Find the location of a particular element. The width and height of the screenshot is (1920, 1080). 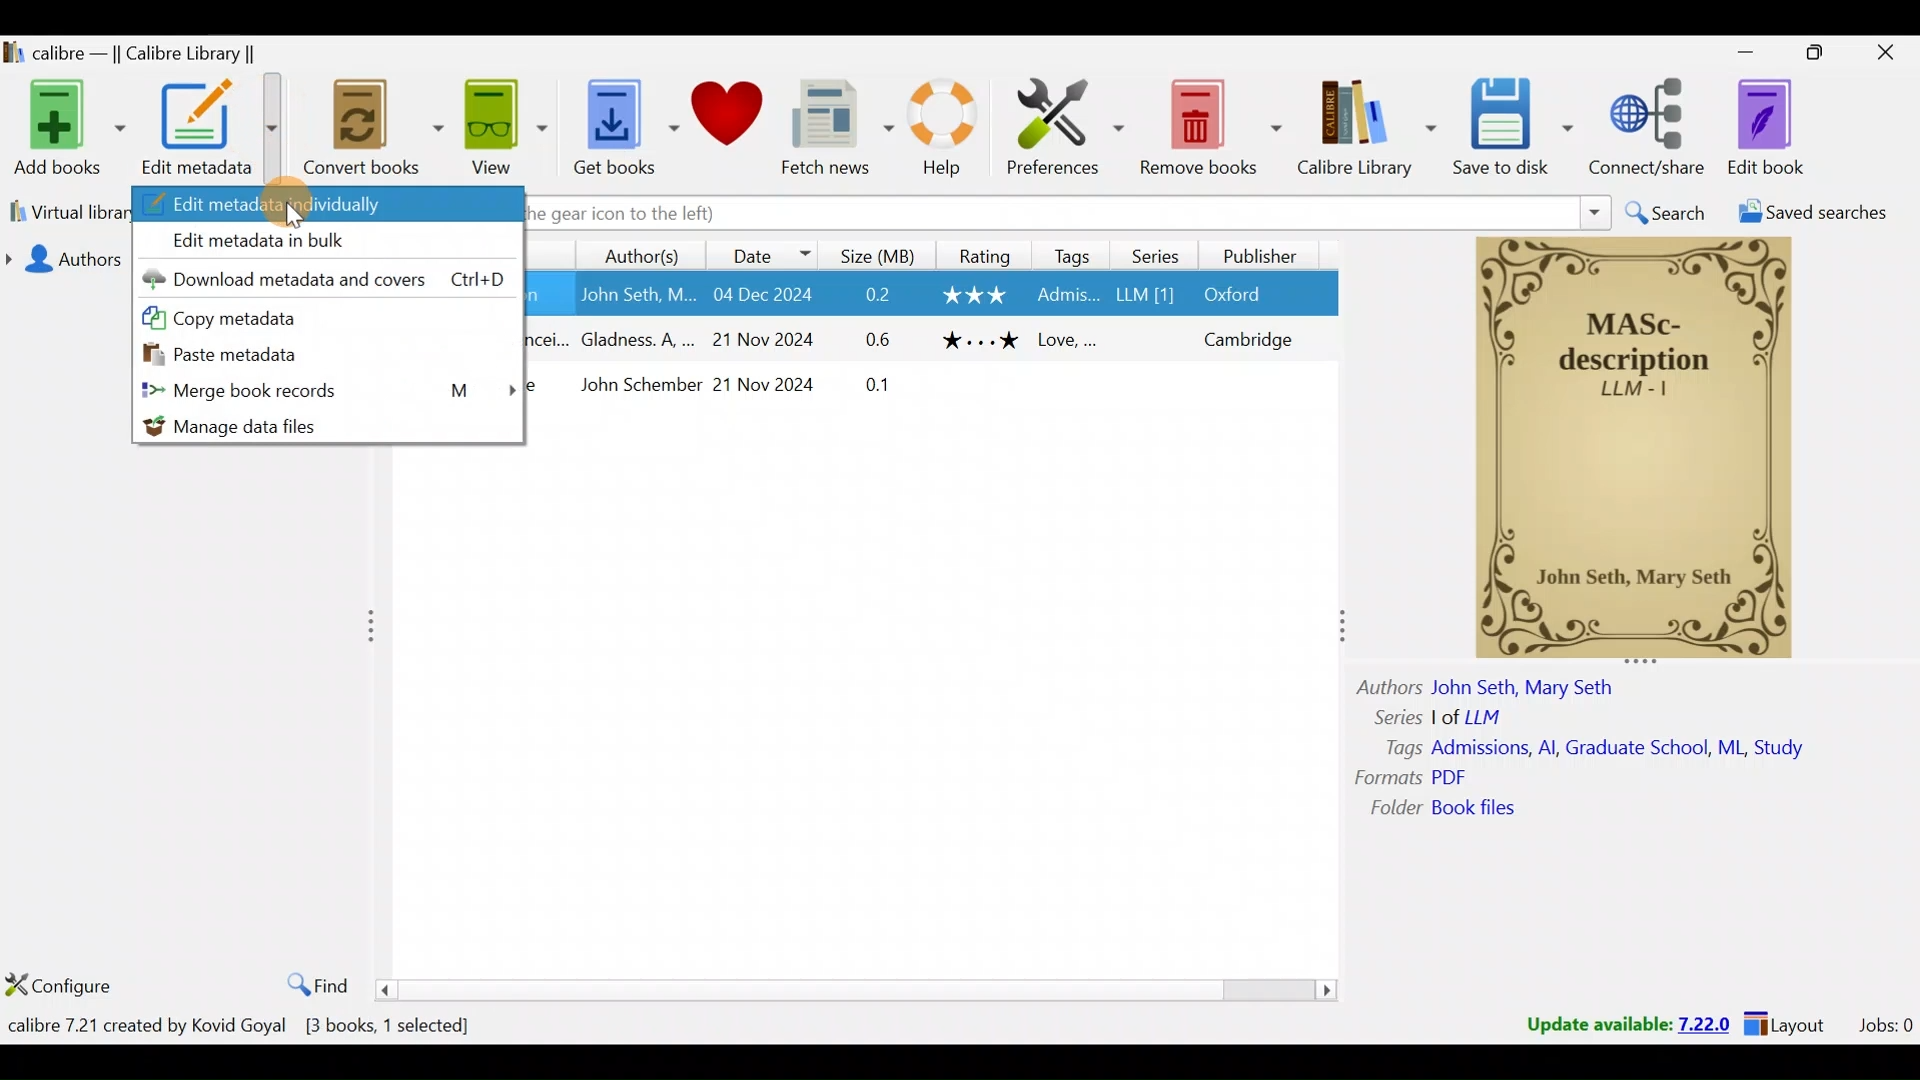

Search is located at coordinates (1664, 210).